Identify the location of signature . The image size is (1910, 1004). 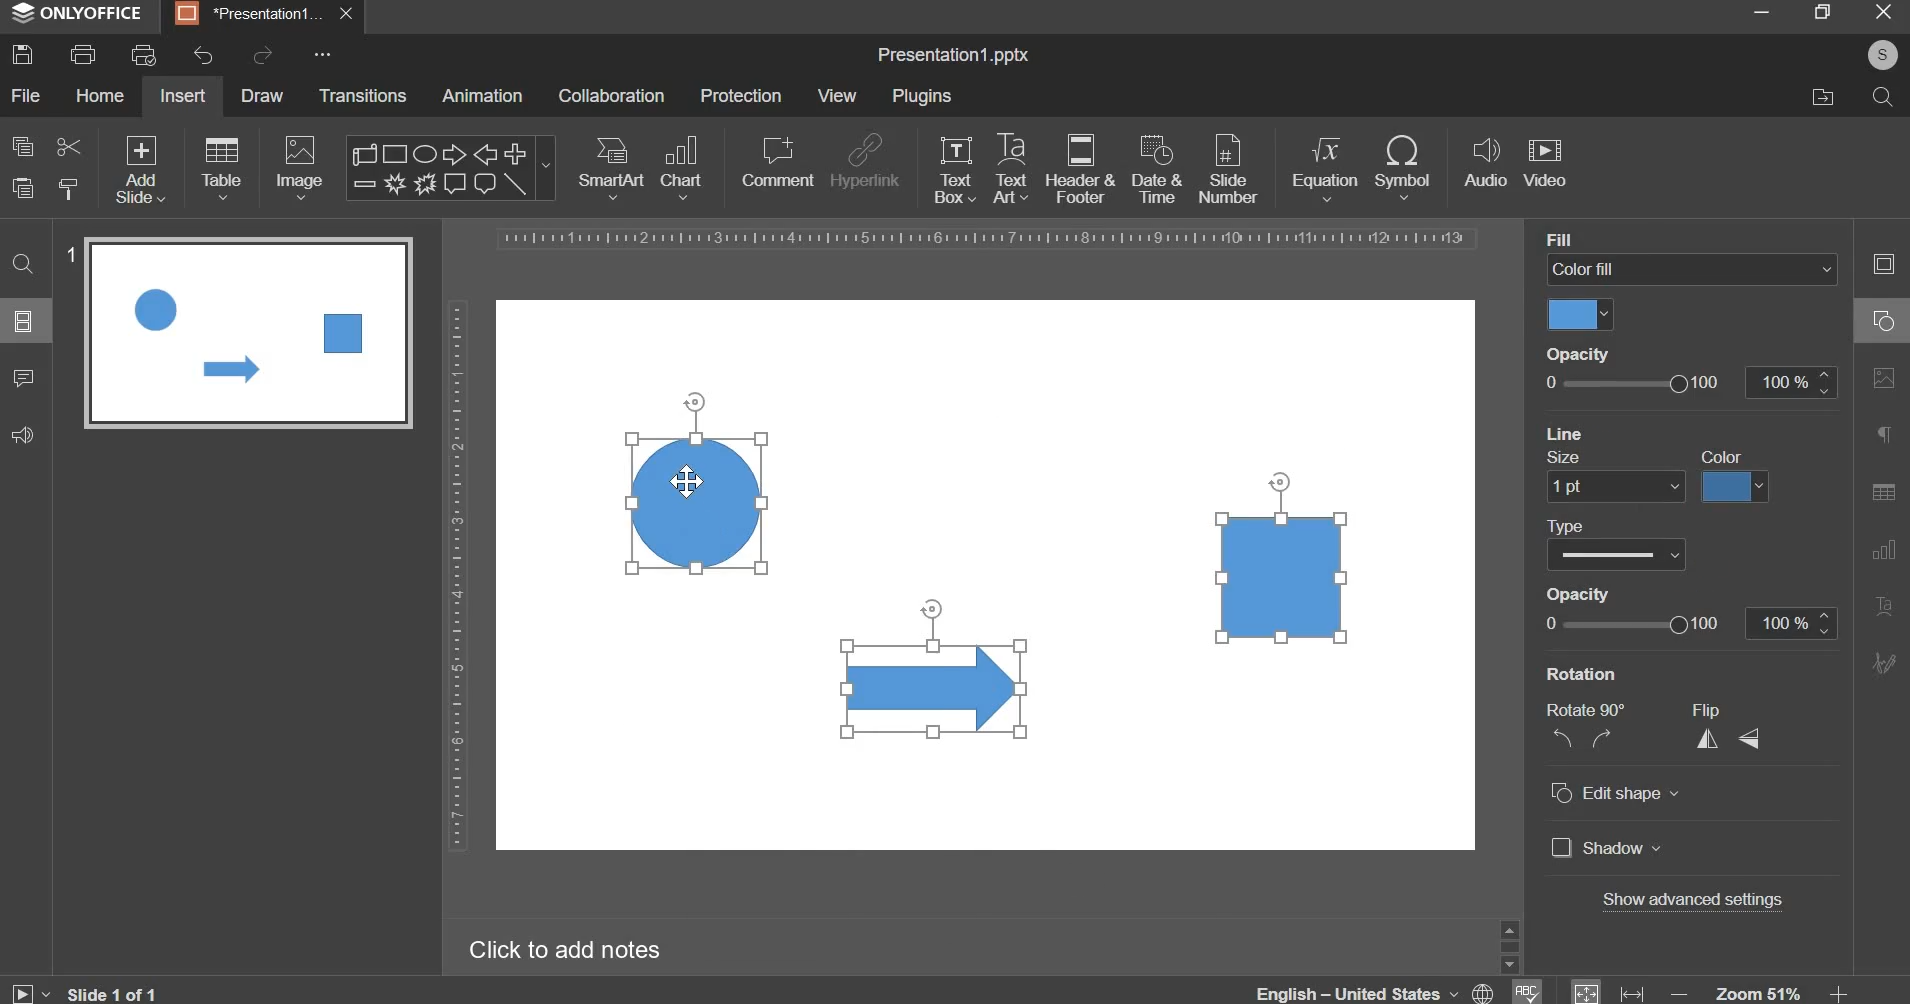
(1883, 662).